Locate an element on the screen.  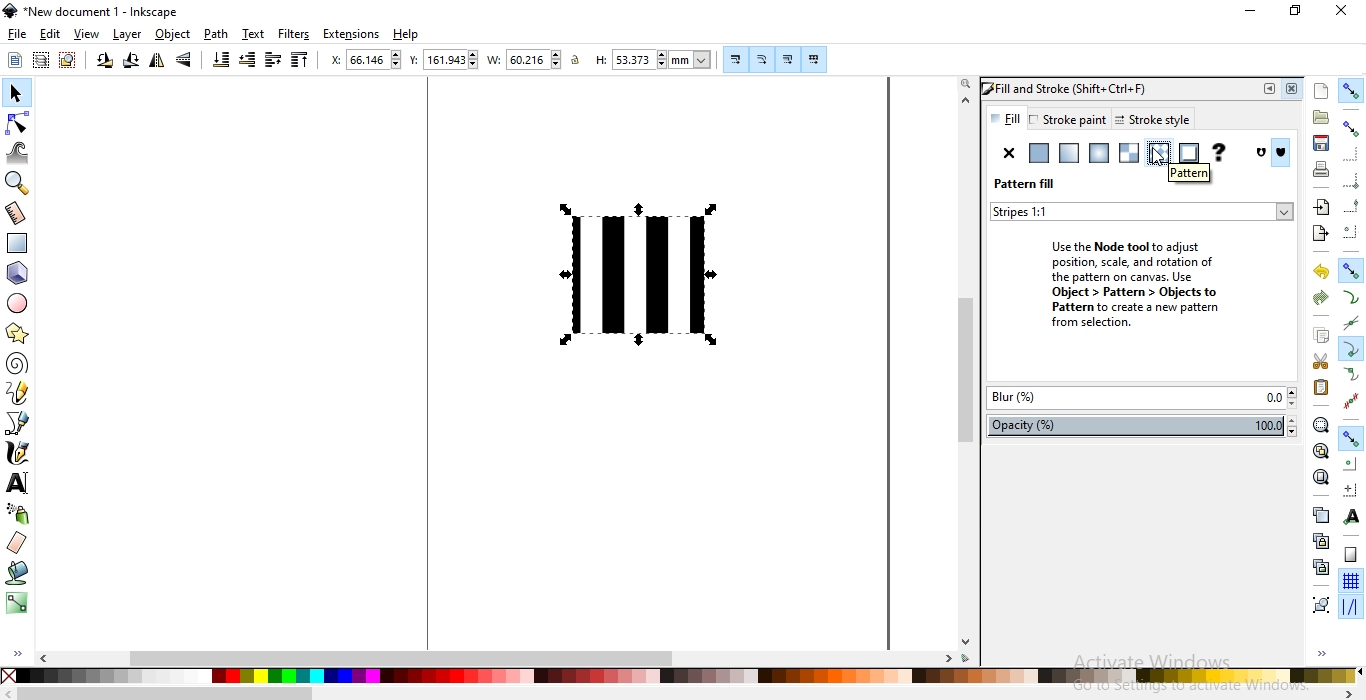
lower selection one step is located at coordinates (247, 61).